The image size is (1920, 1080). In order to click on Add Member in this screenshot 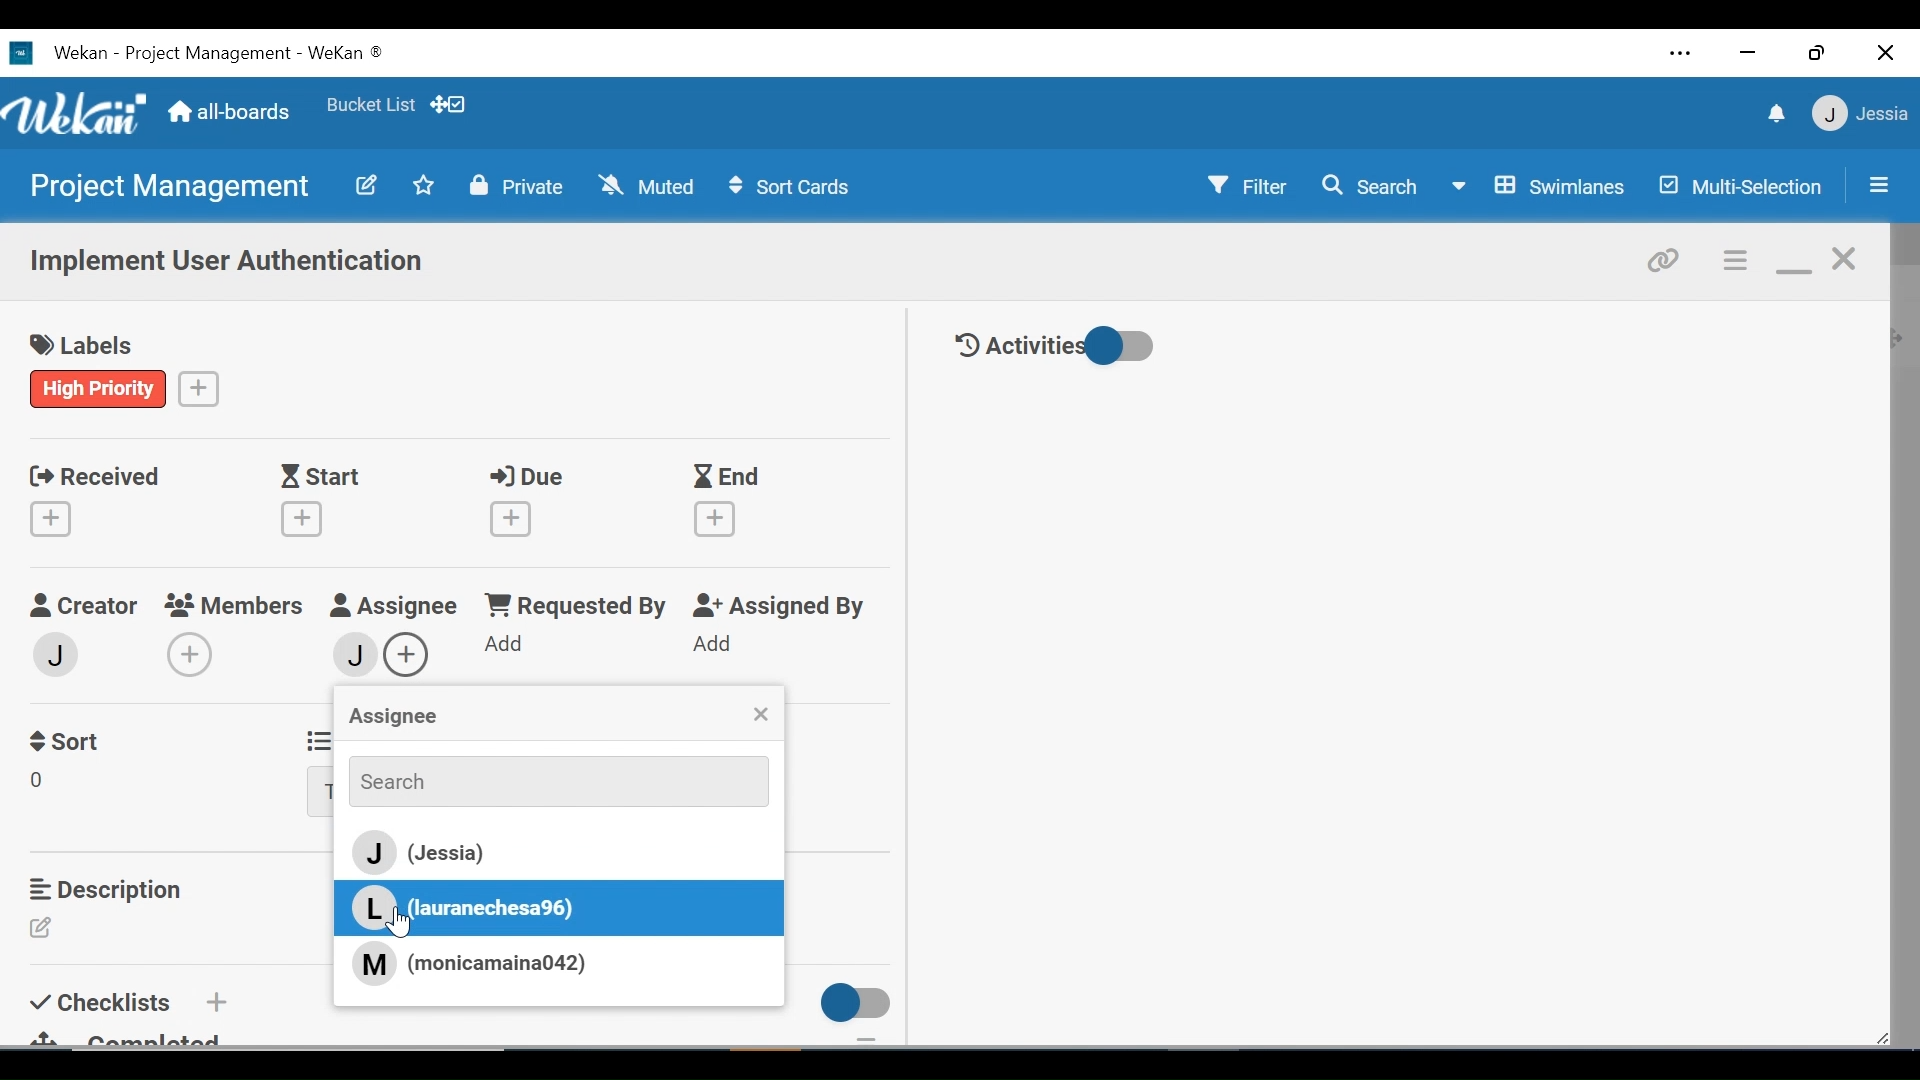, I will do `click(189, 654)`.